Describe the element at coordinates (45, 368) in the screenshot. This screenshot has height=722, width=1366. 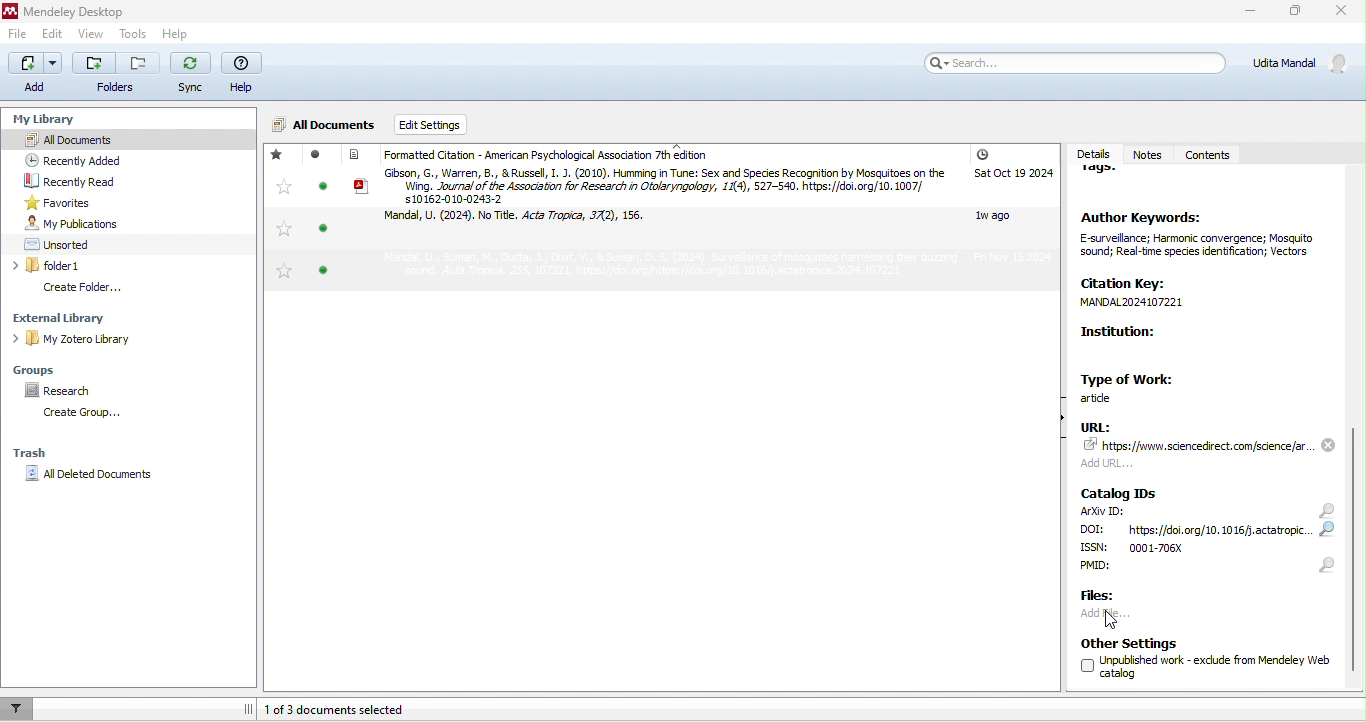
I see `groups` at that location.